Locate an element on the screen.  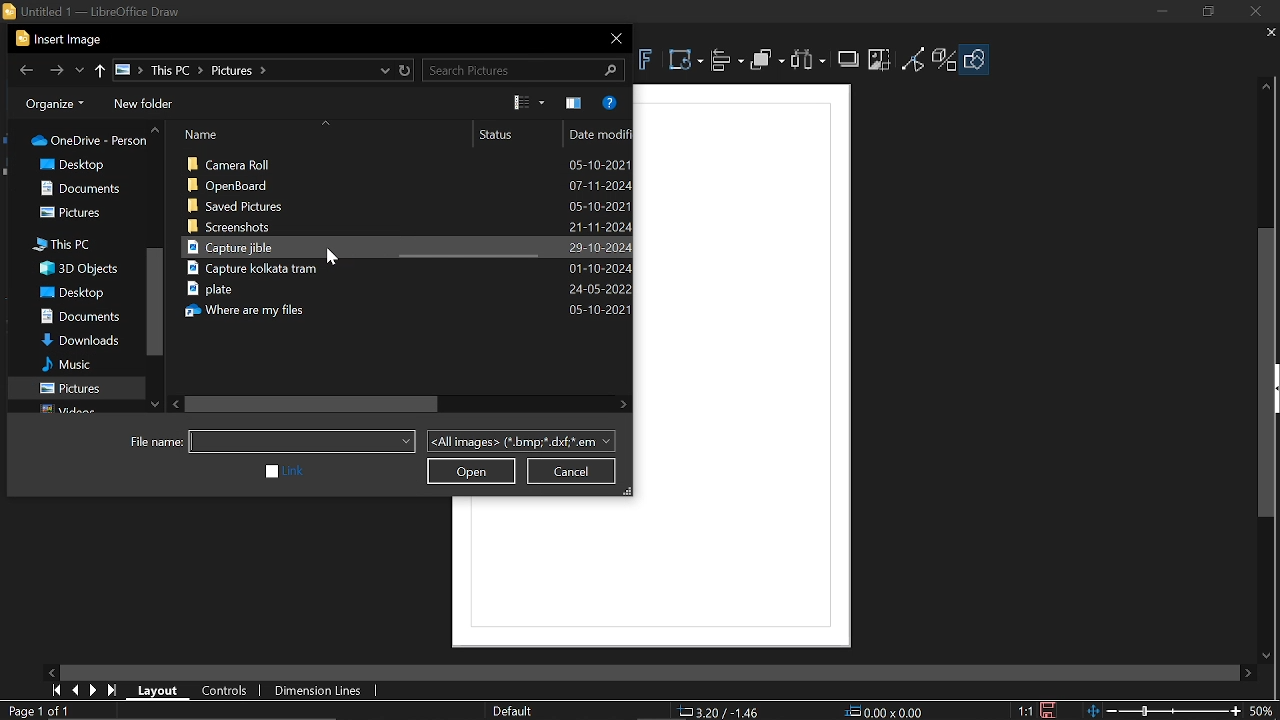
Current window is located at coordinates (62, 38).